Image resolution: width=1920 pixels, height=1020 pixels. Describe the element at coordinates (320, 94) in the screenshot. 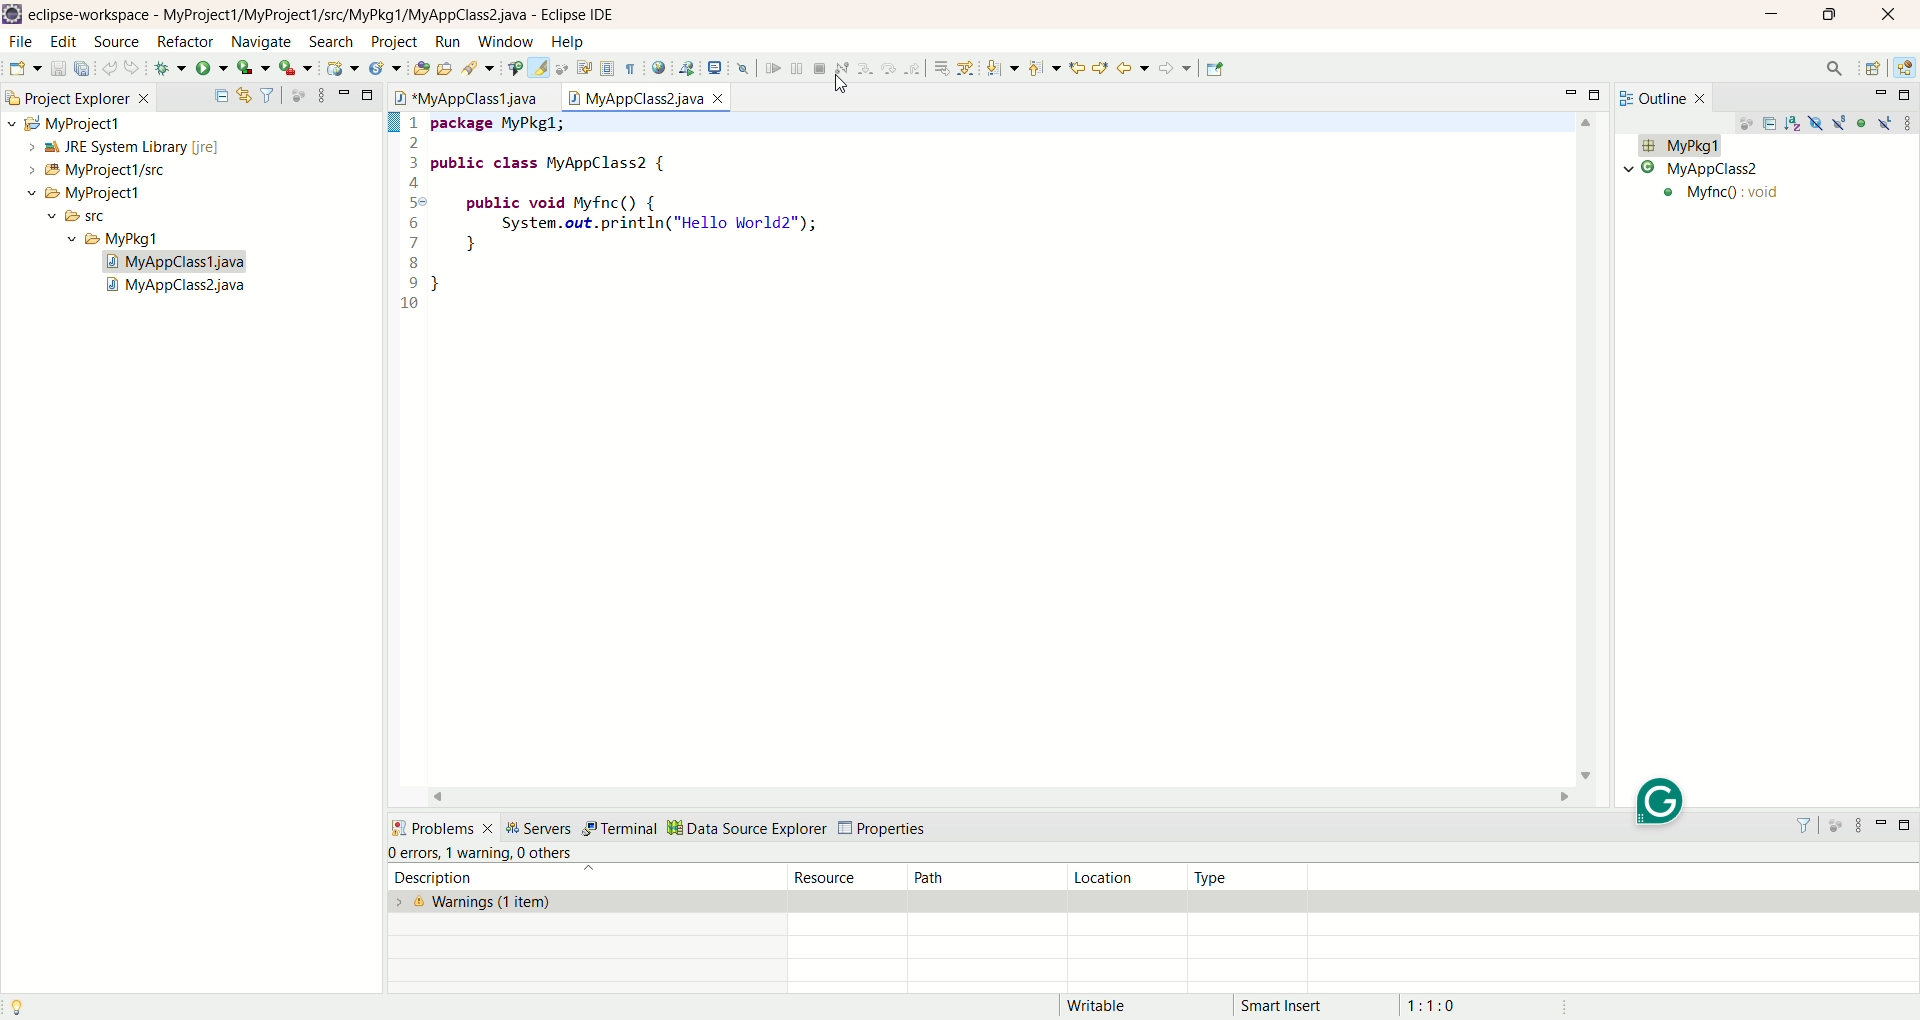

I see `view menu` at that location.